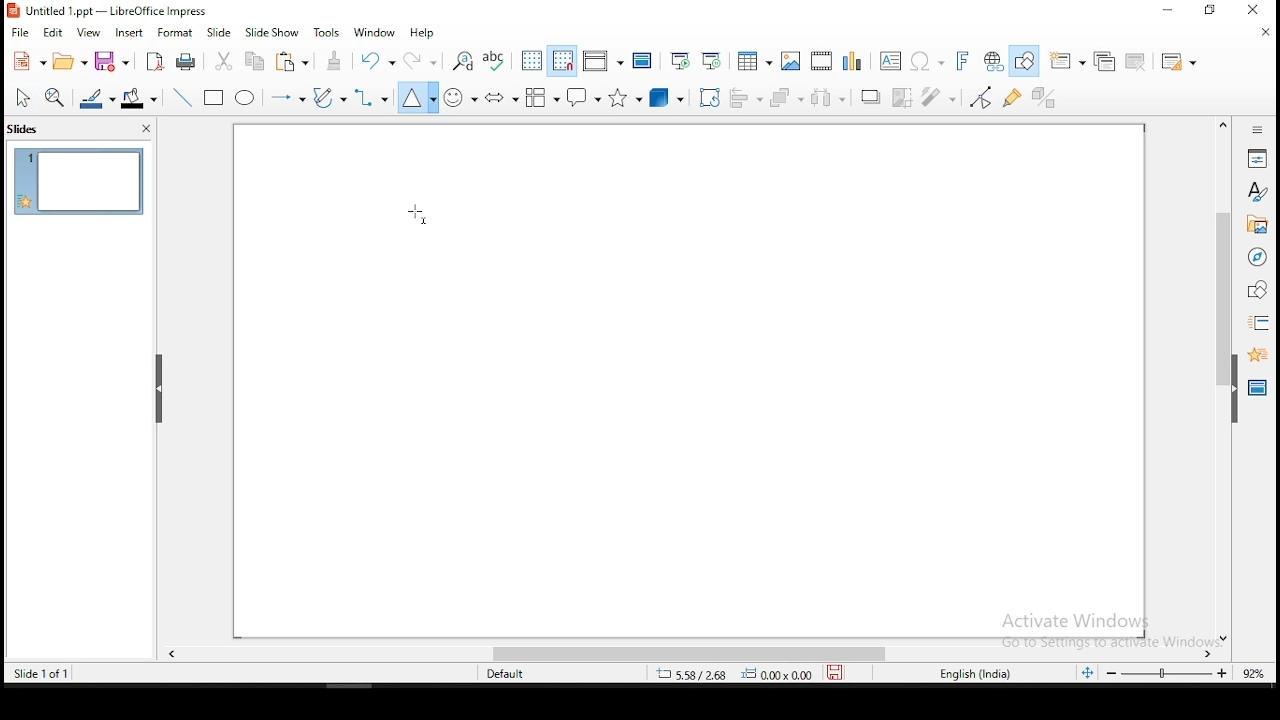  Describe the element at coordinates (131, 32) in the screenshot. I see `insert` at that location.